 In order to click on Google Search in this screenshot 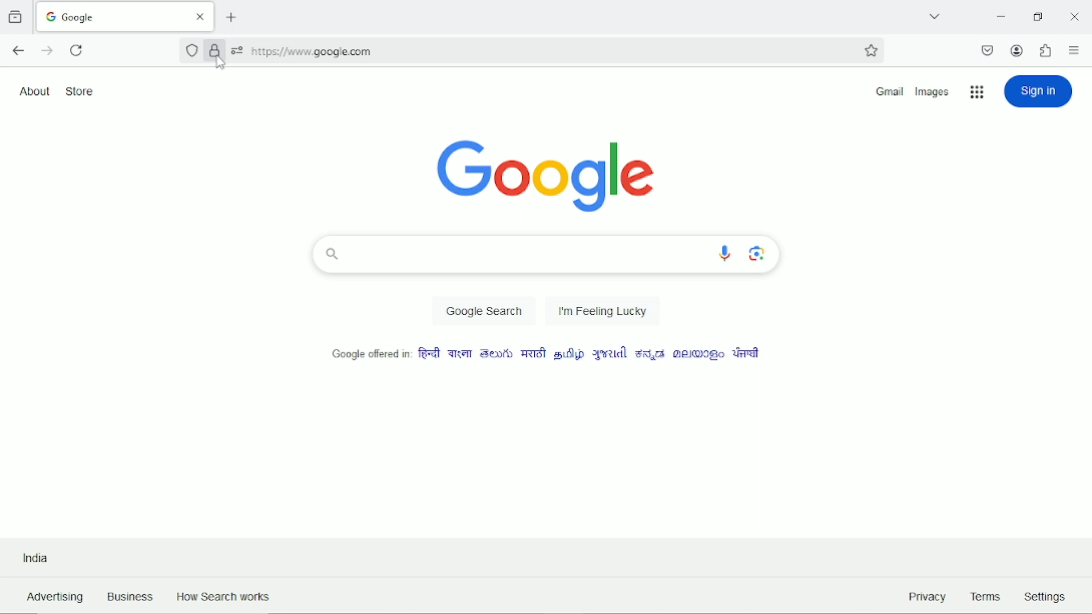, I will do `click(483, 312)`.